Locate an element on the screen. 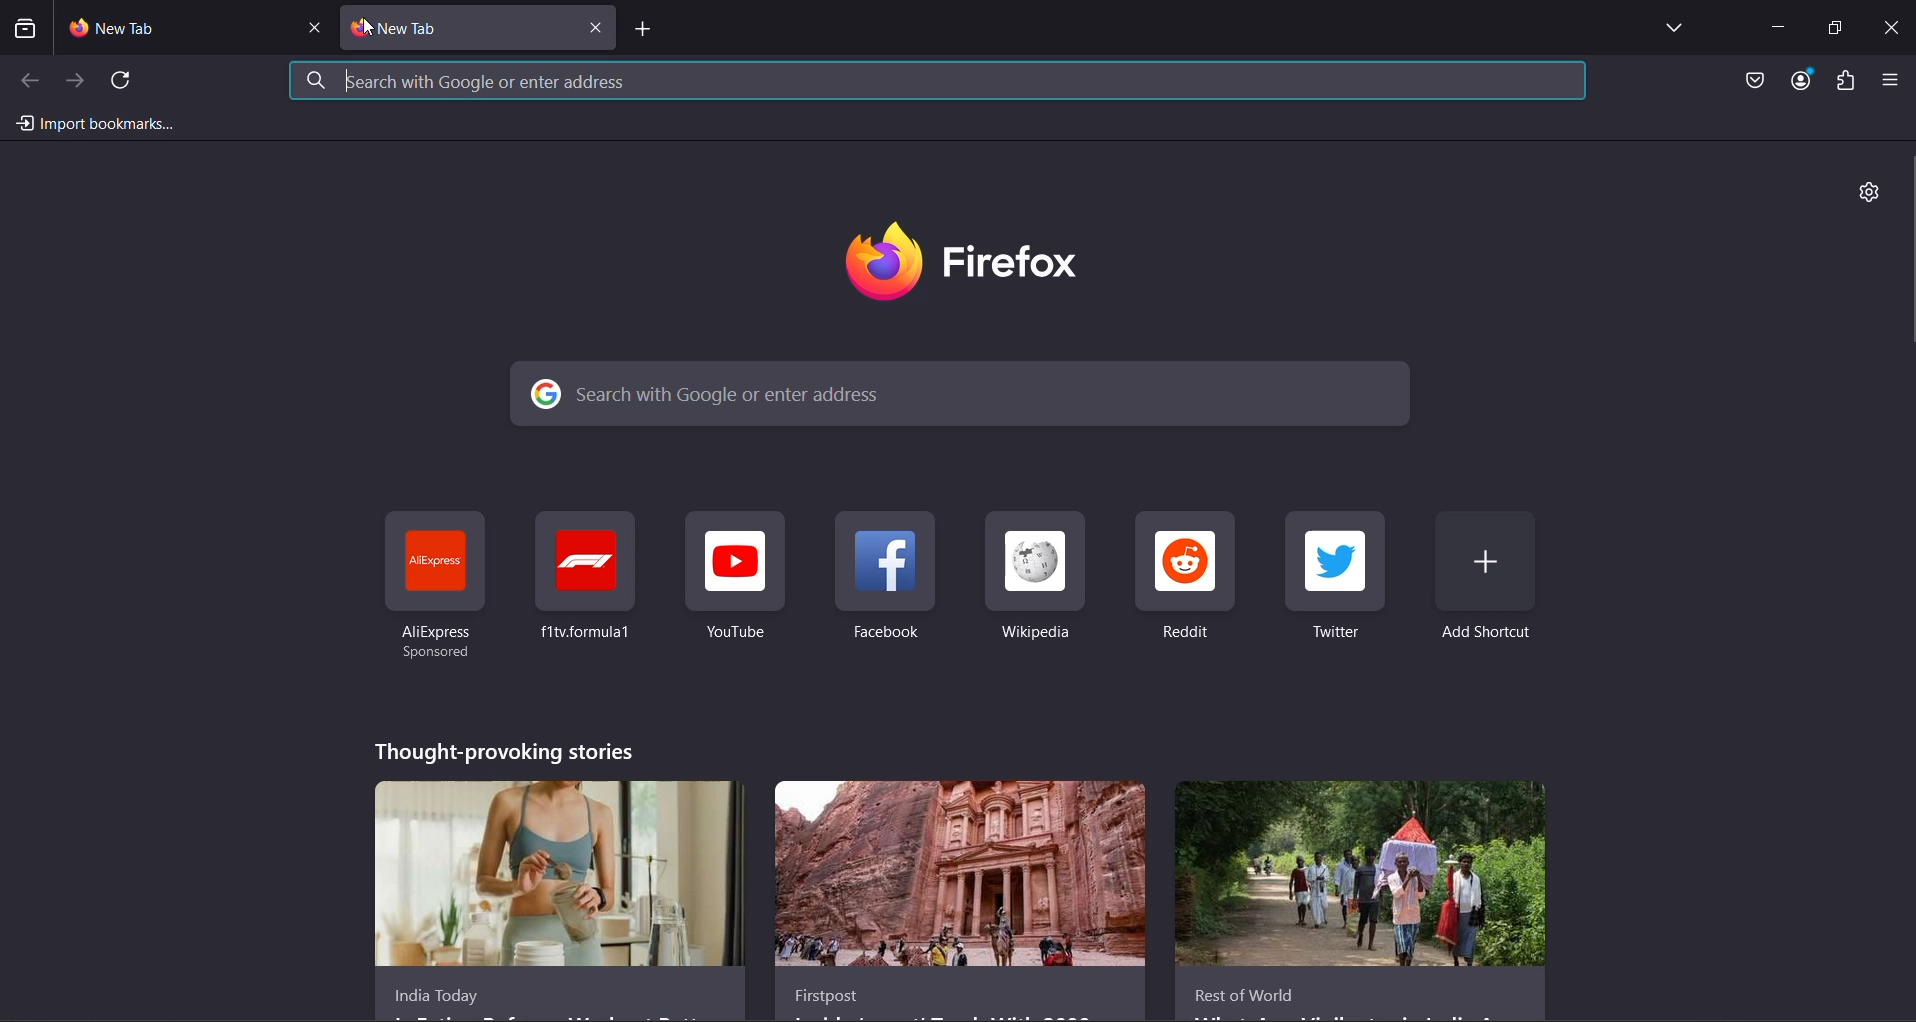 Image resolution: width=1916 pixels, height=1022 pixels. add page is located at coordinates (642, 29).